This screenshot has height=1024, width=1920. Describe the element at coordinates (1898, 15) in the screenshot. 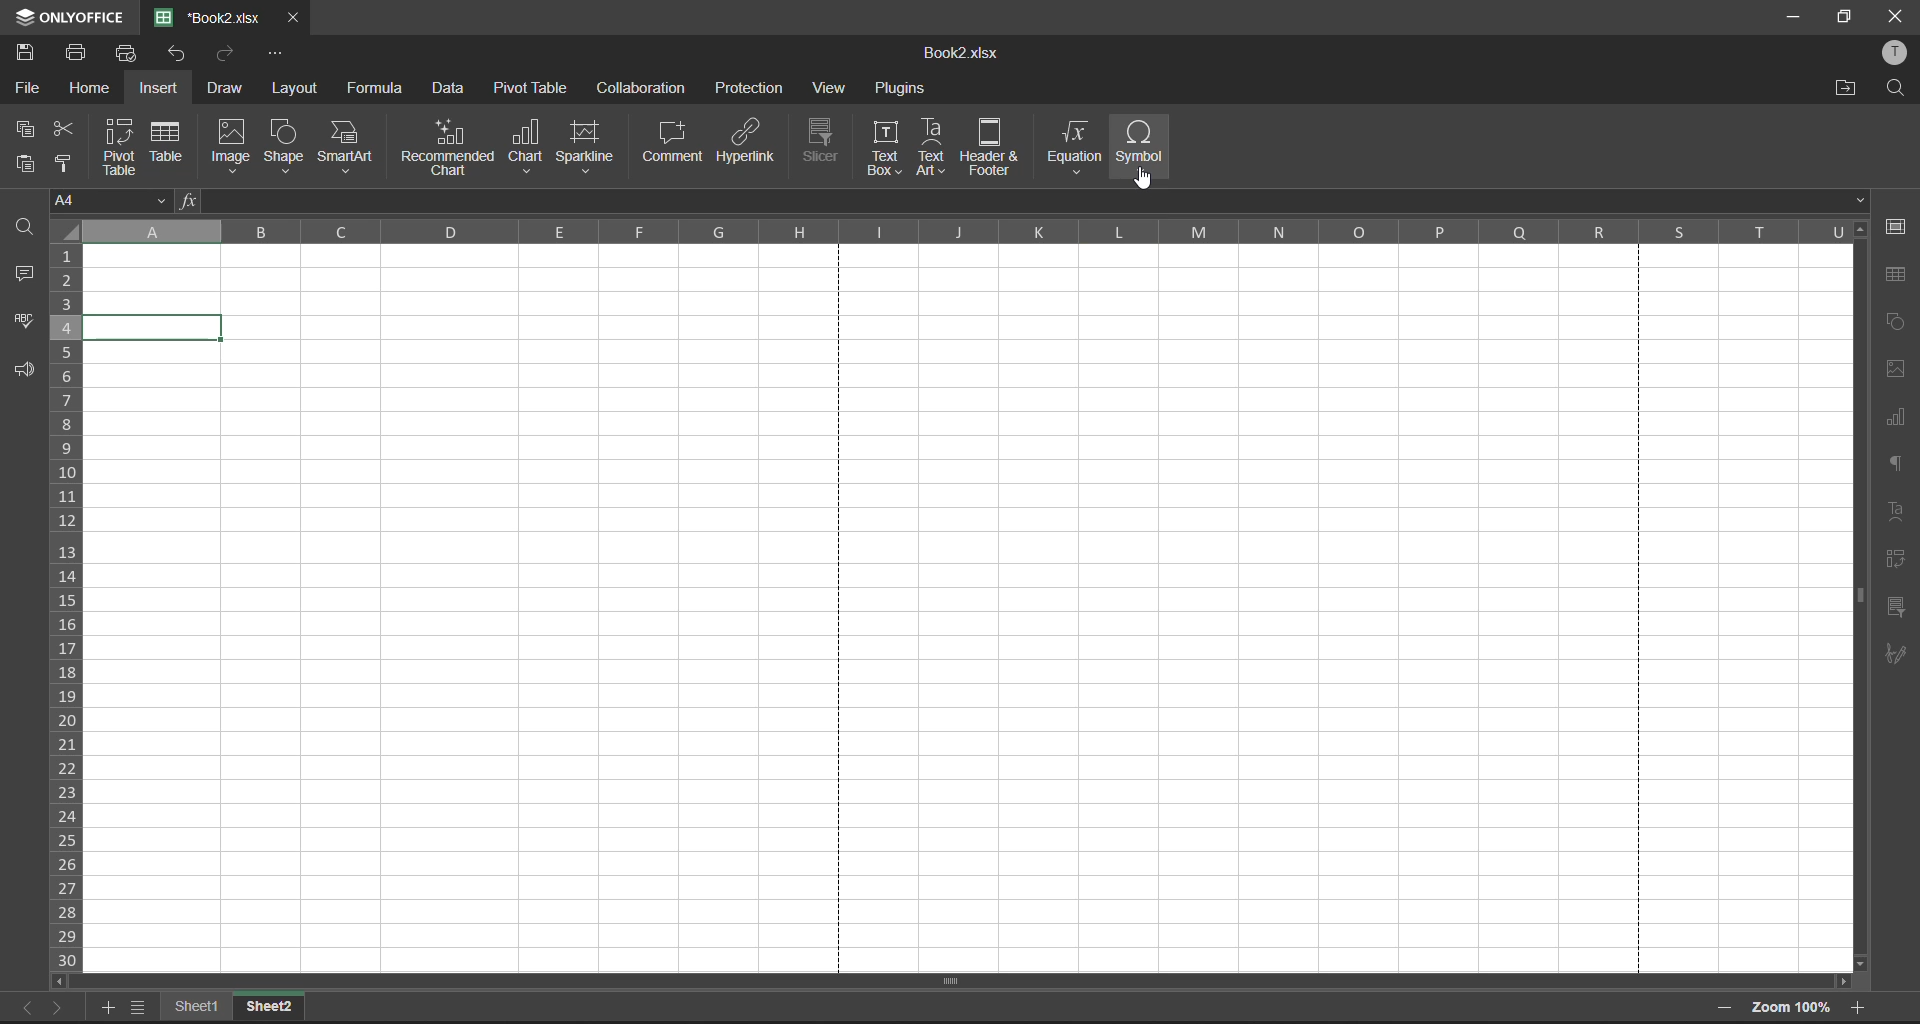

I see `close` at that location.